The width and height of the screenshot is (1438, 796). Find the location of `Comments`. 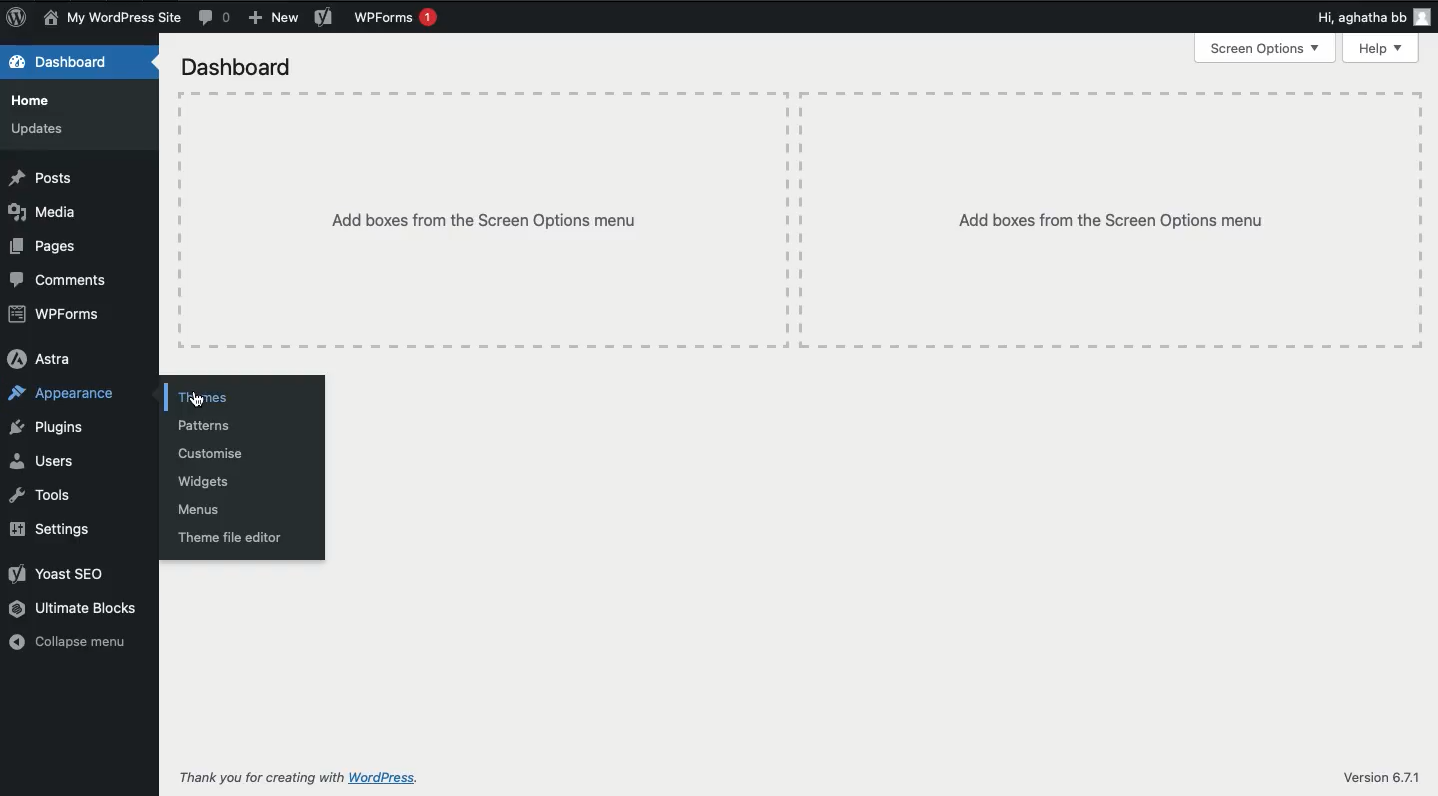

Comments is located at coordinates (65, 281).